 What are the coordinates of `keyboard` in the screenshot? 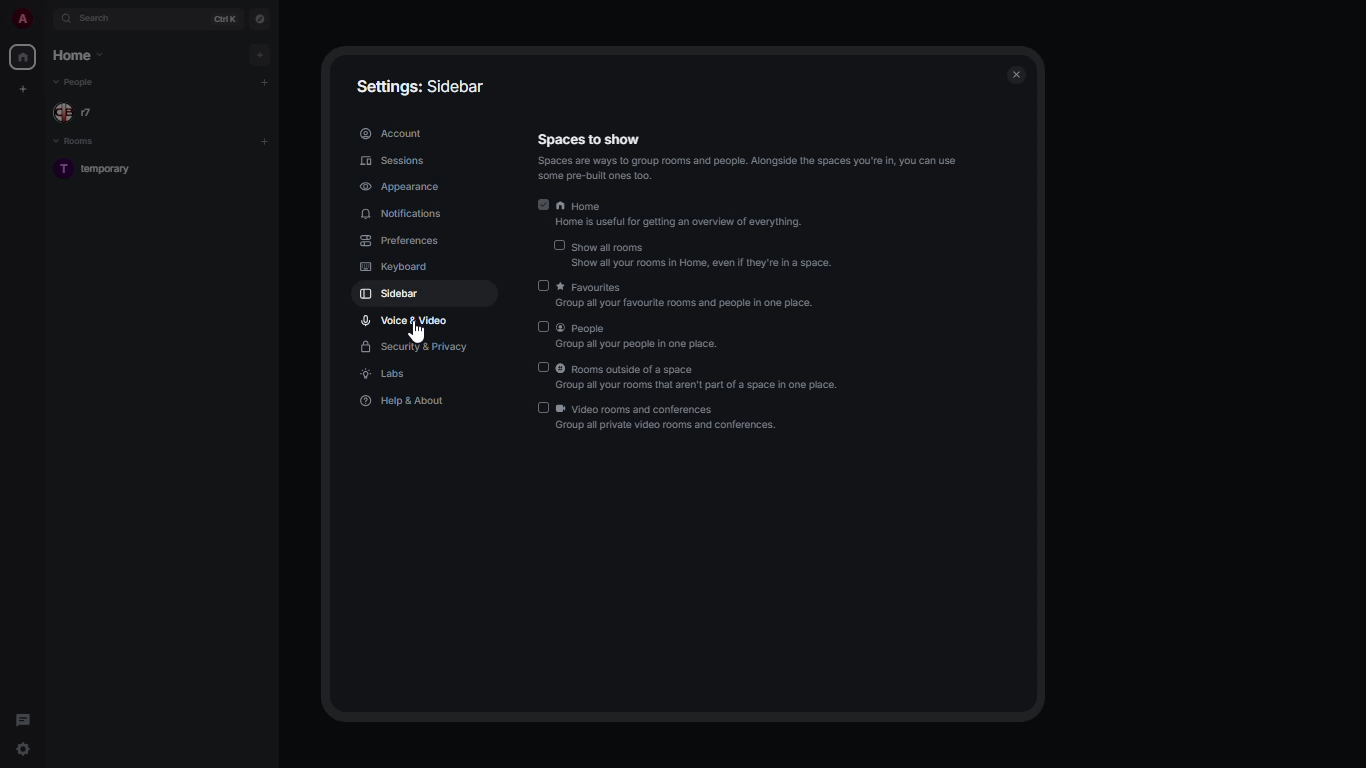 It's located at (392, 268).